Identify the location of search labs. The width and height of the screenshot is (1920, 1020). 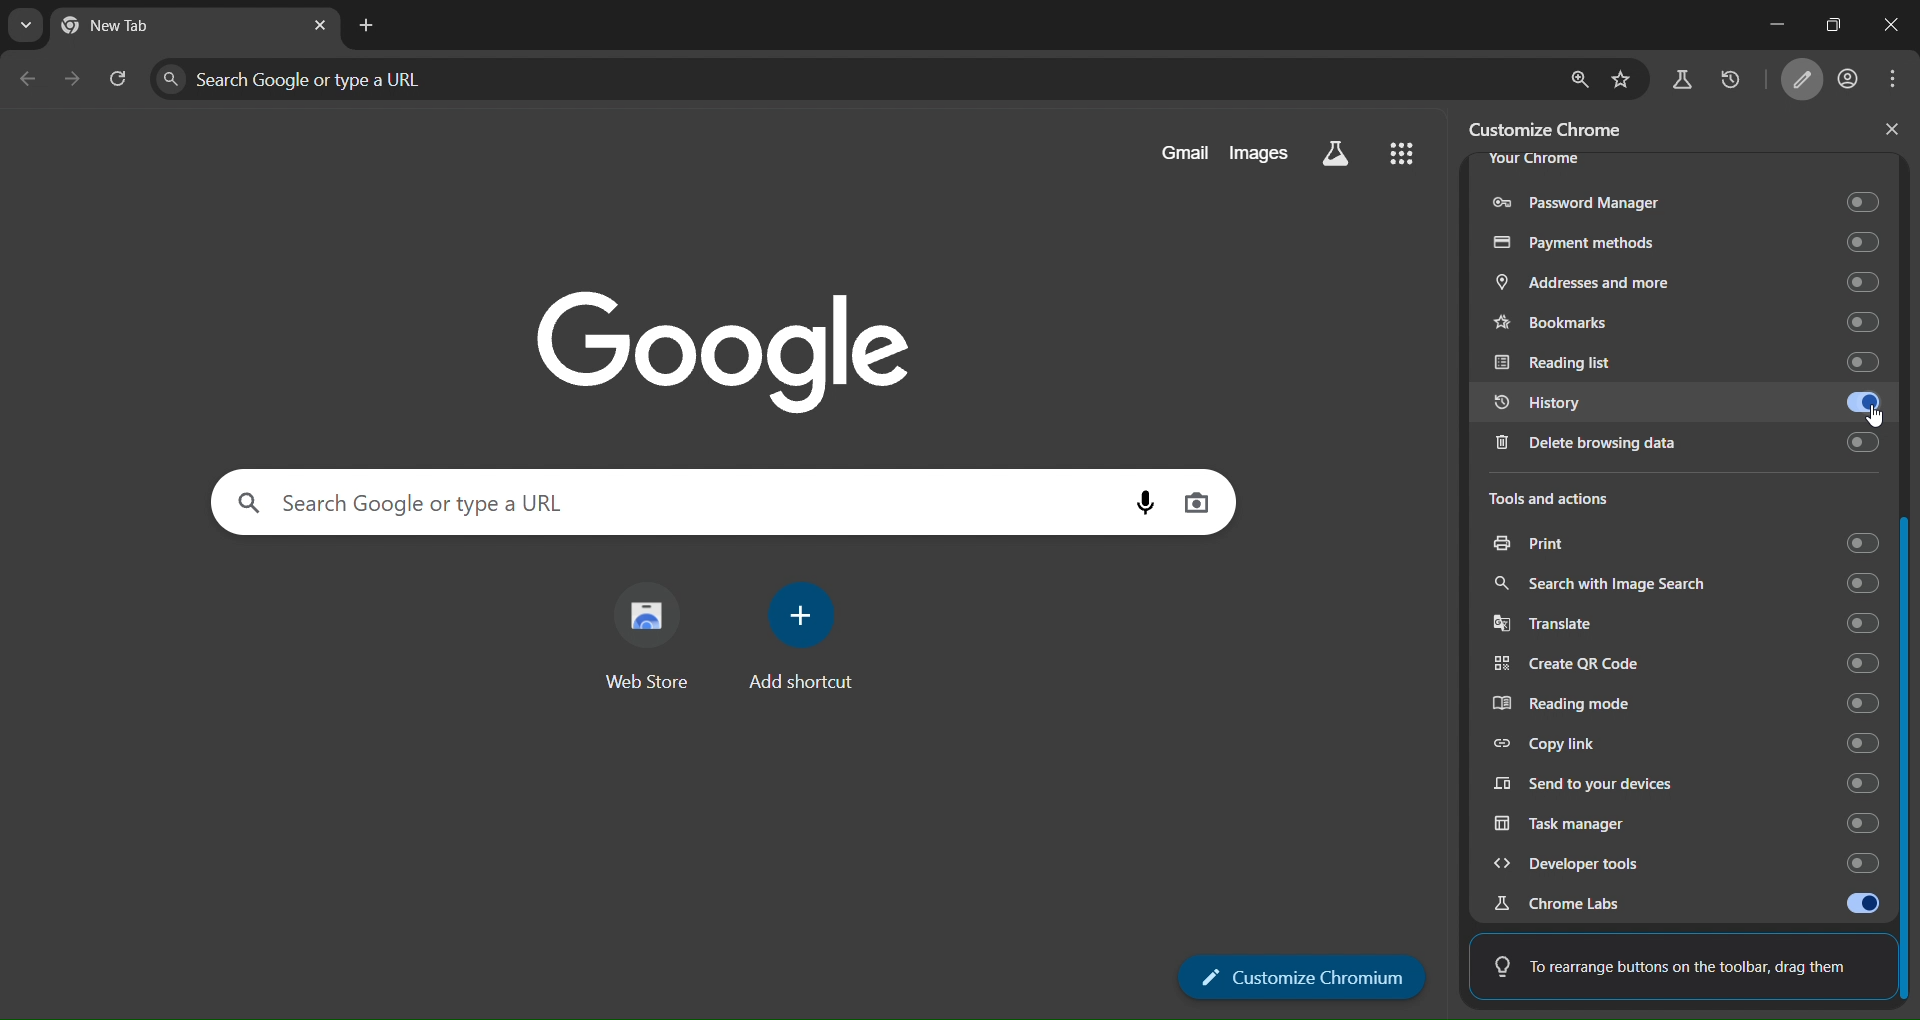
(1681, 84).